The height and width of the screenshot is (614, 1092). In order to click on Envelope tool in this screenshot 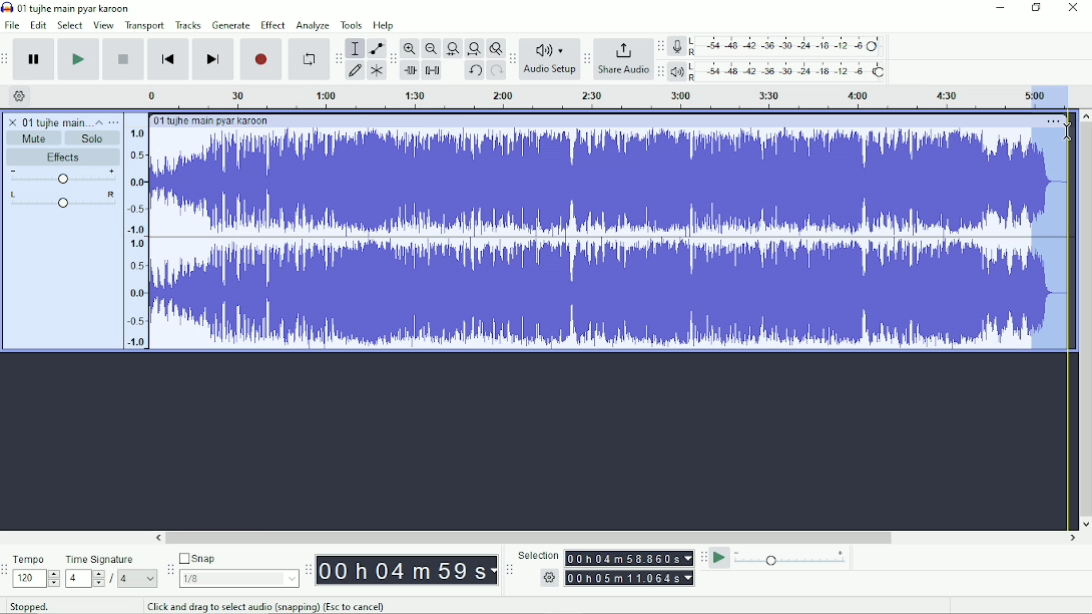, I will do `click(376, 49)`.